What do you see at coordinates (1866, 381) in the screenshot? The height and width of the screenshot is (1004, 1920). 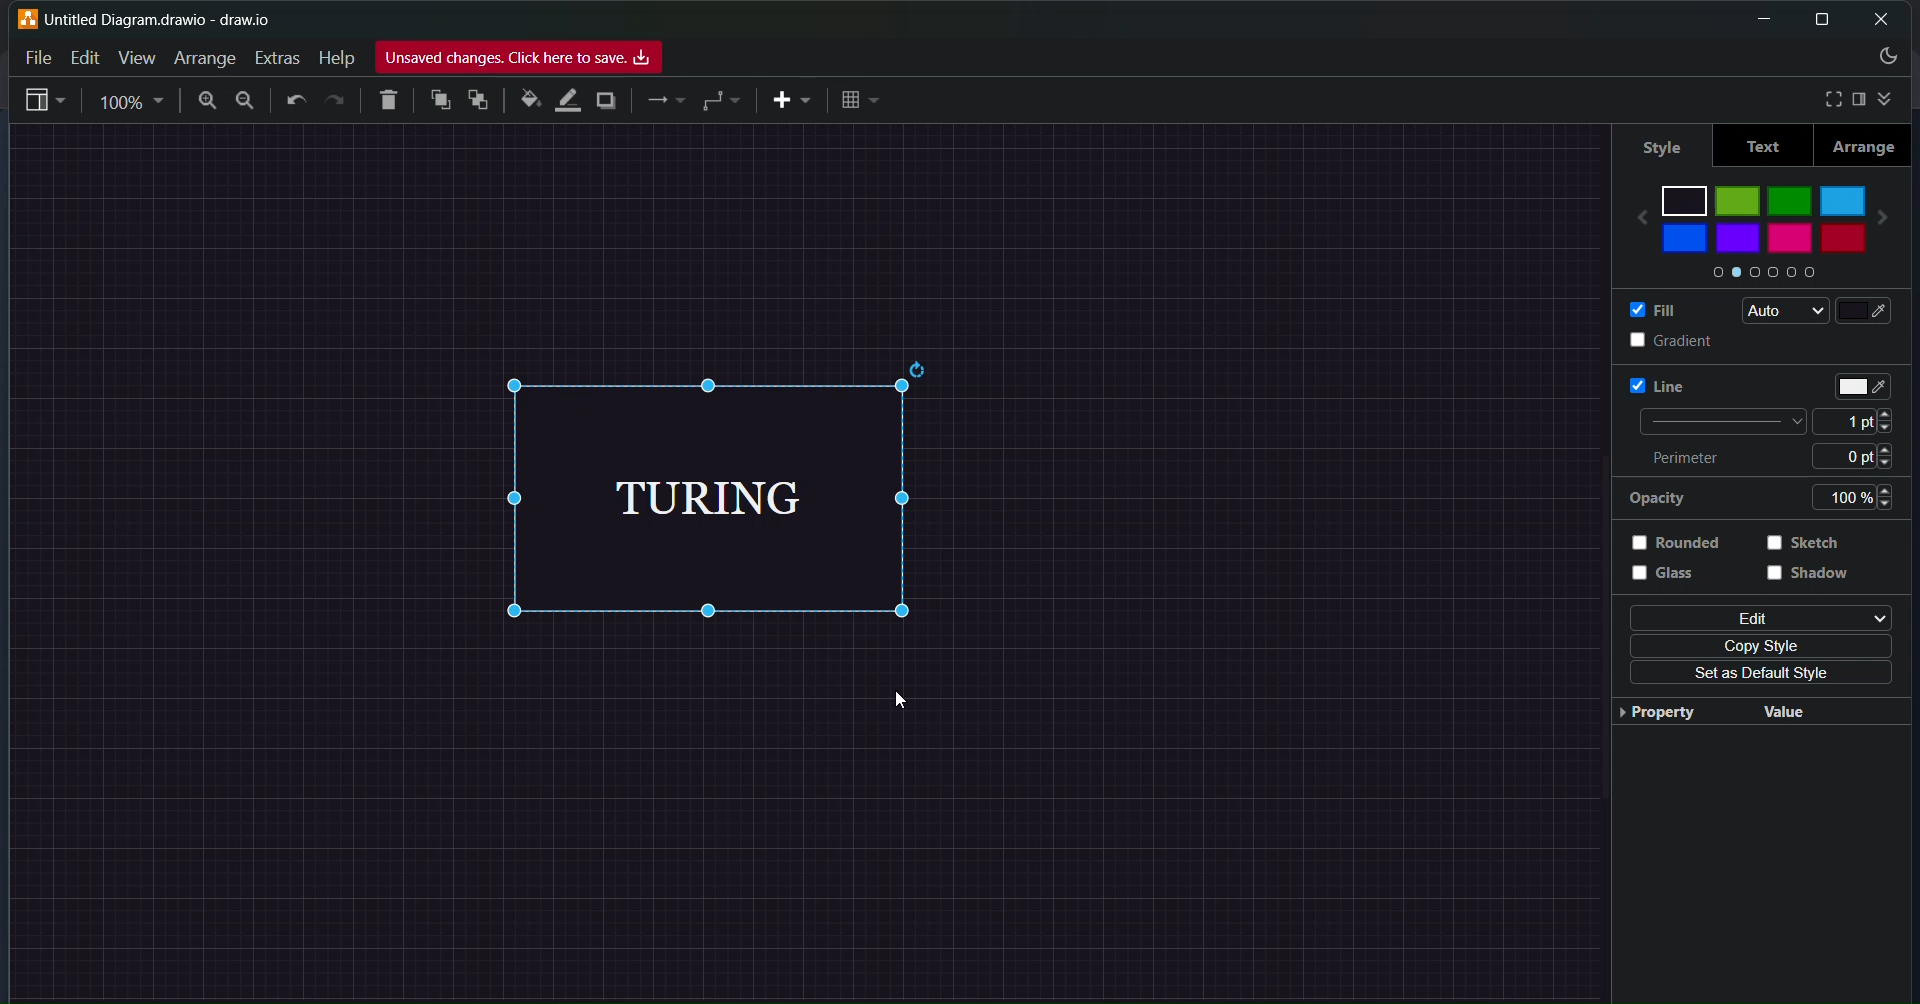 I see `text color` at bounding box center [1866, 381].